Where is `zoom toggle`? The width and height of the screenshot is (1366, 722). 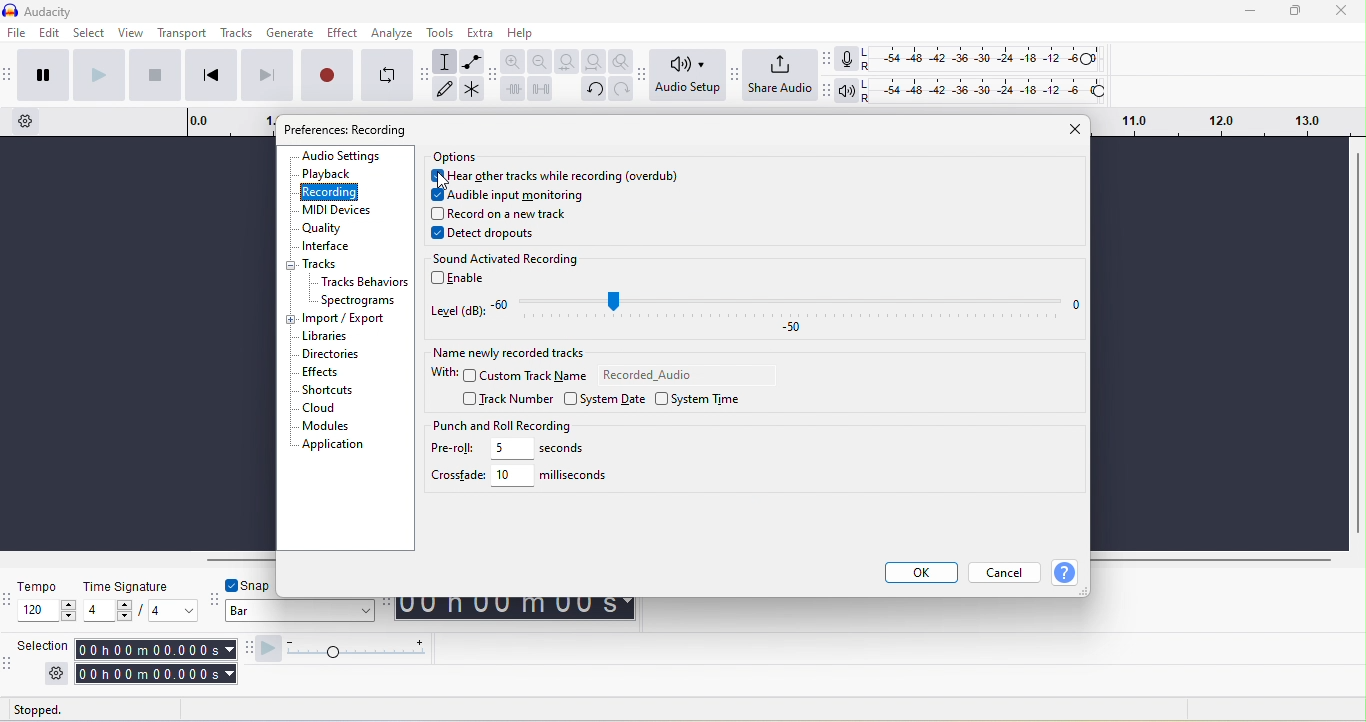 zoom toggle is located at coordinates (624, 61).